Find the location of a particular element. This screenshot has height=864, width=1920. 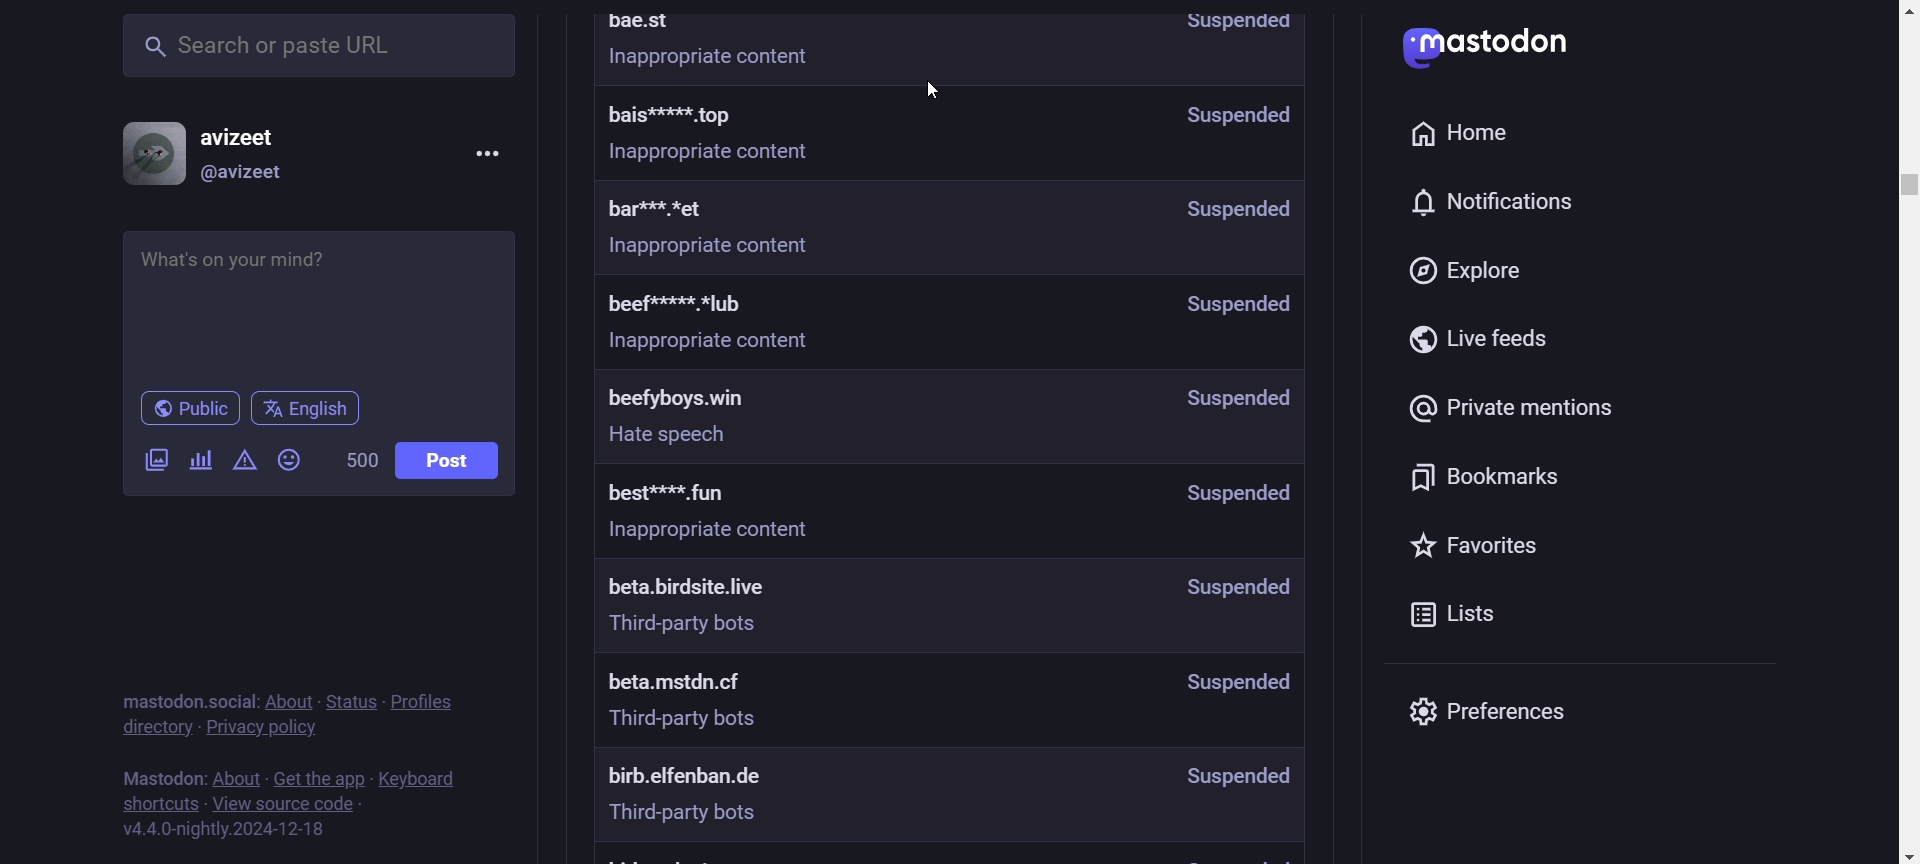

shortucts is located at coordinates (159, 803).